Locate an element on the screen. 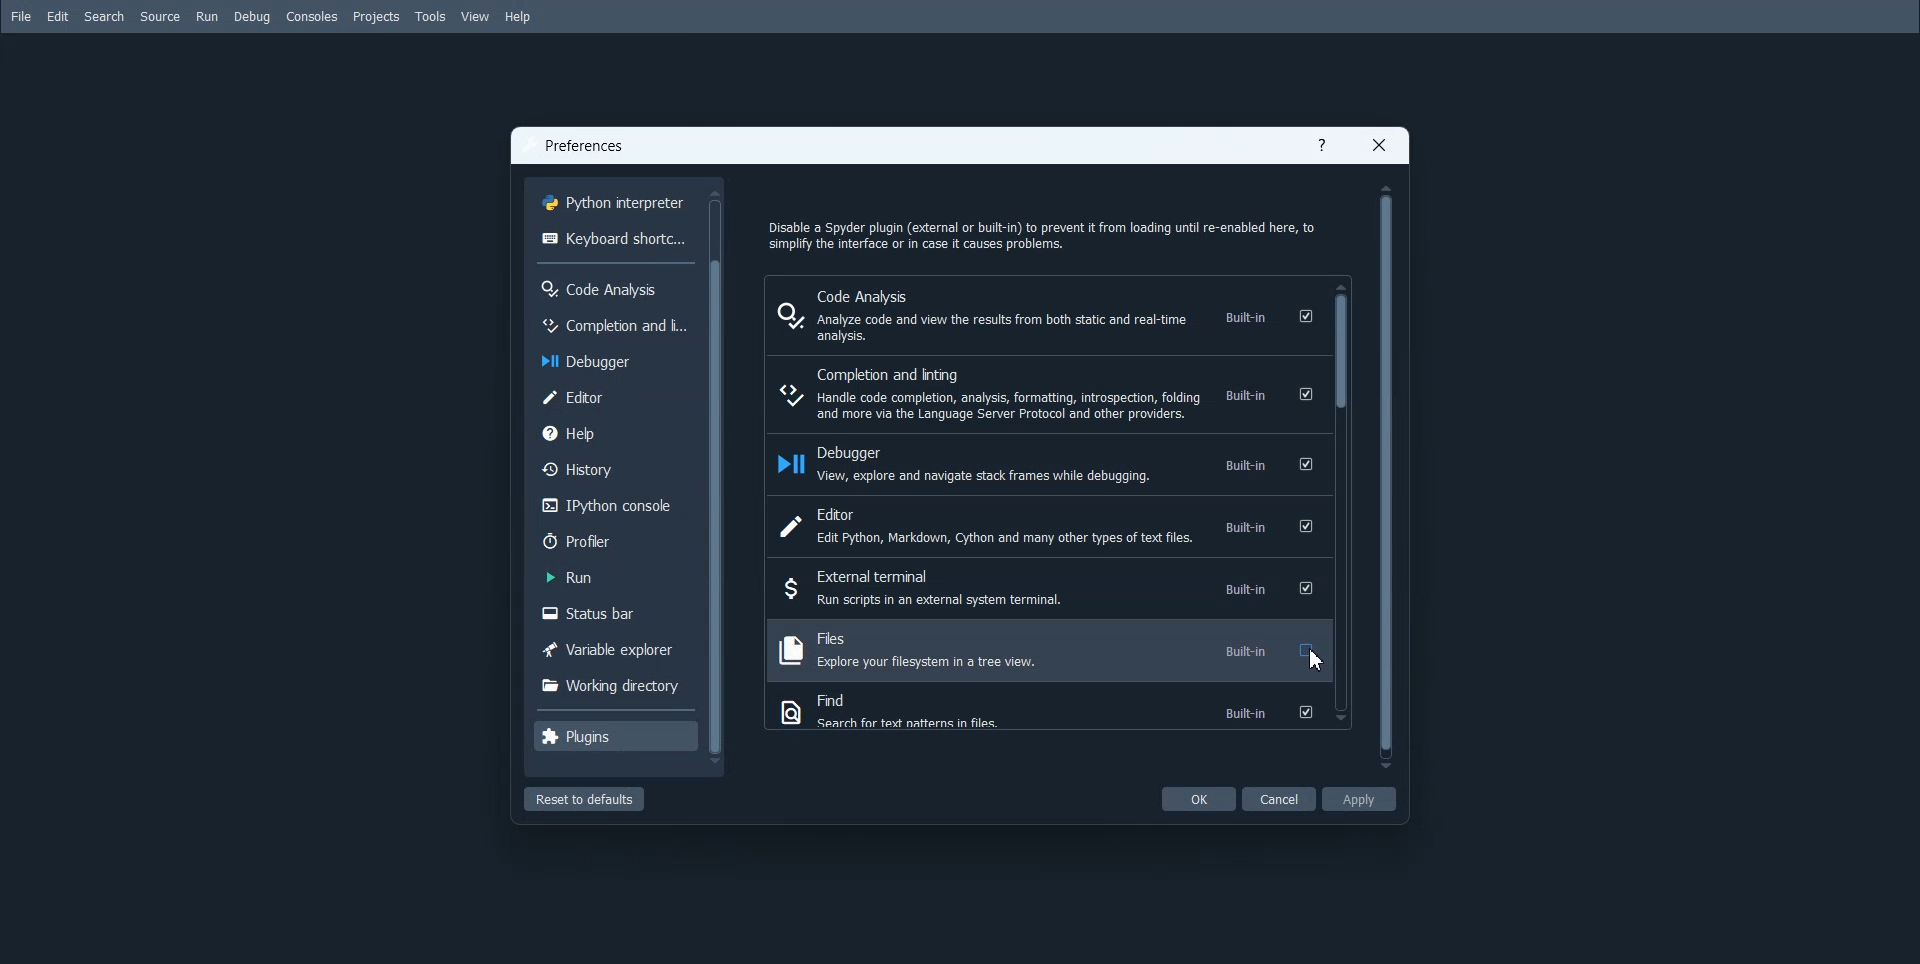 The image size is (1920, 964). Python interpreter is located at coordinates (614, 201).